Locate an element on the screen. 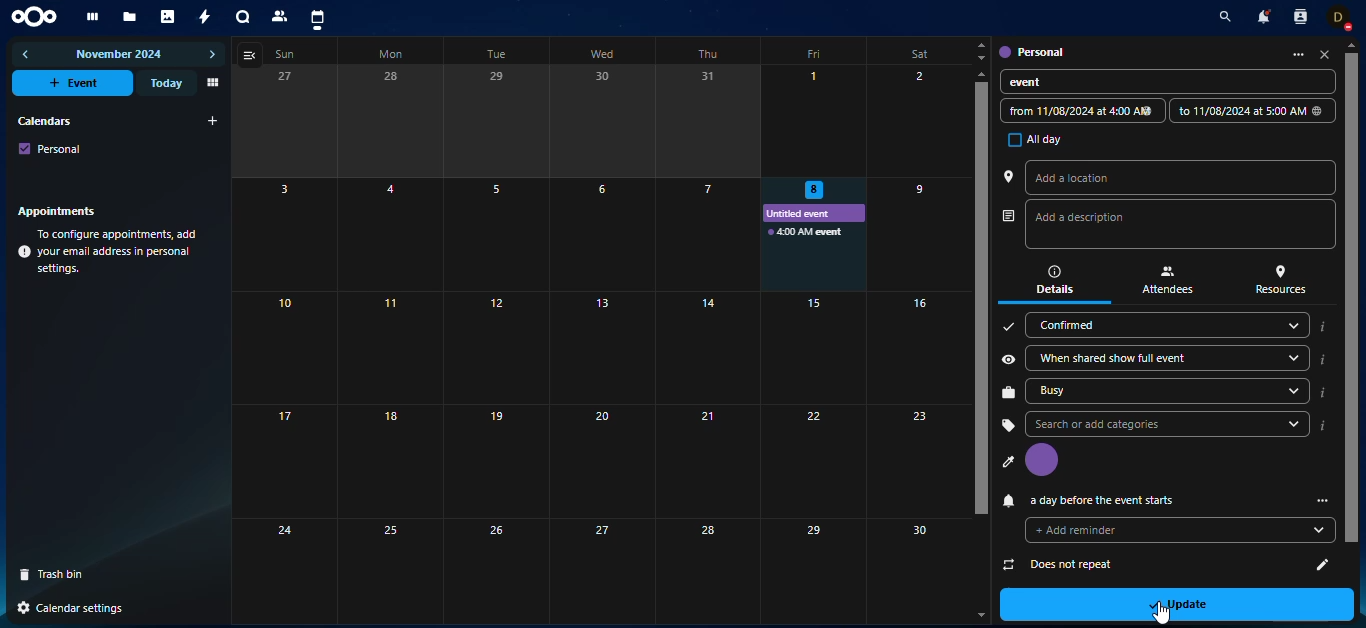 The image size is (1366, 628). tue is located at coordinates (501, 54).